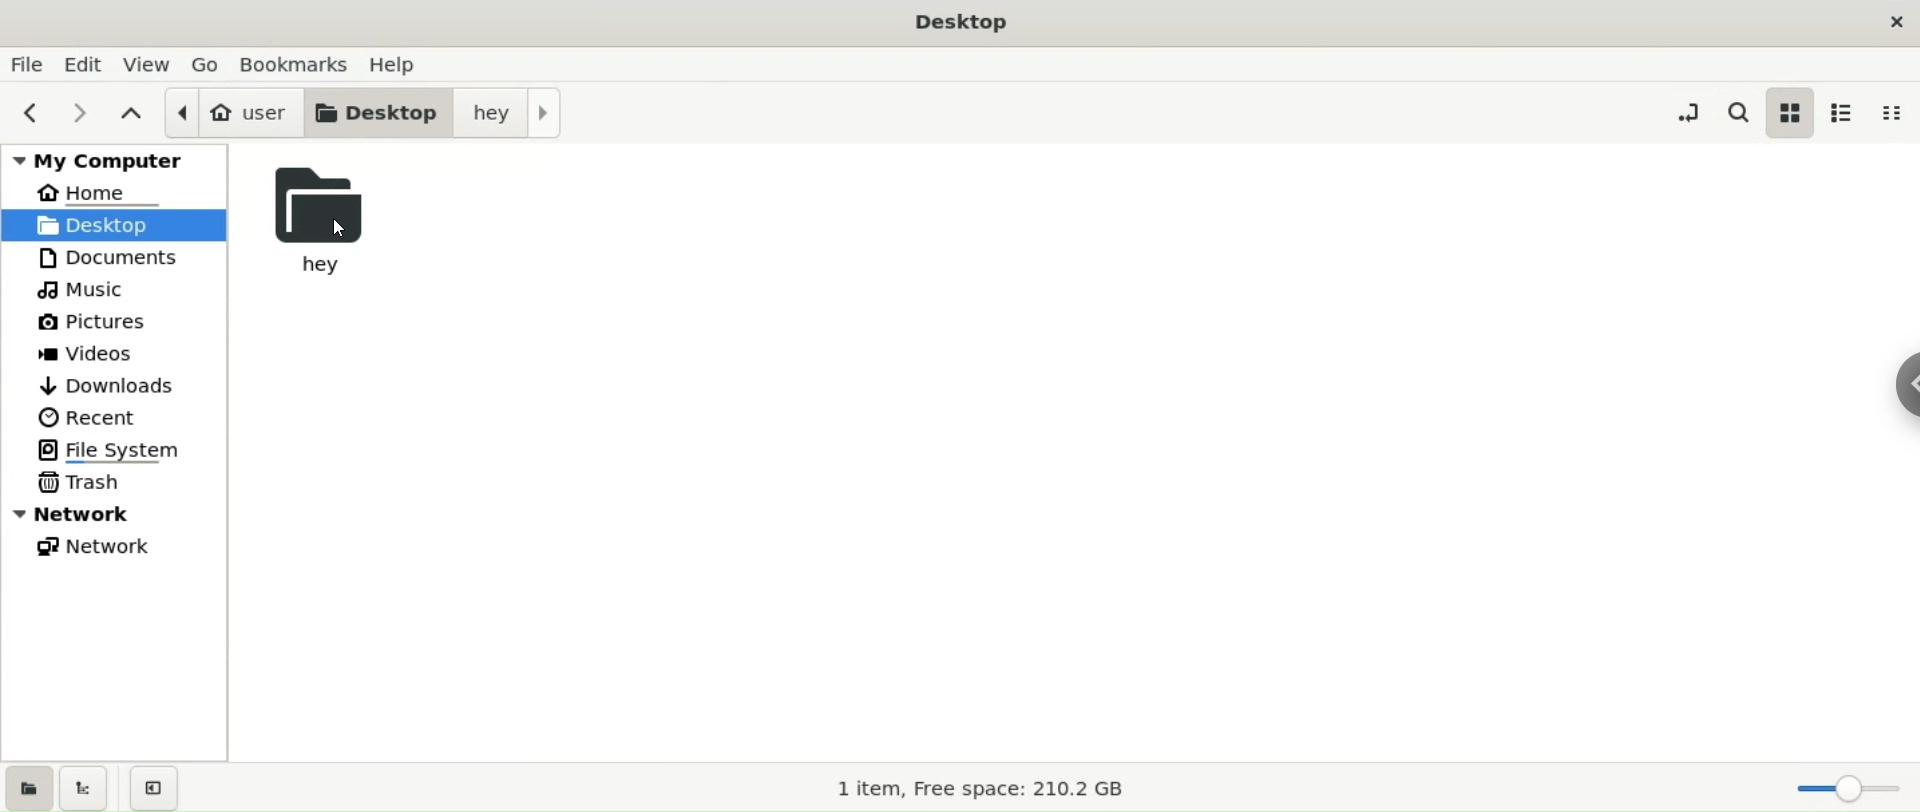 This screenshot has width=1920, height=812. I want to click on zoom, so click(1851, 784).